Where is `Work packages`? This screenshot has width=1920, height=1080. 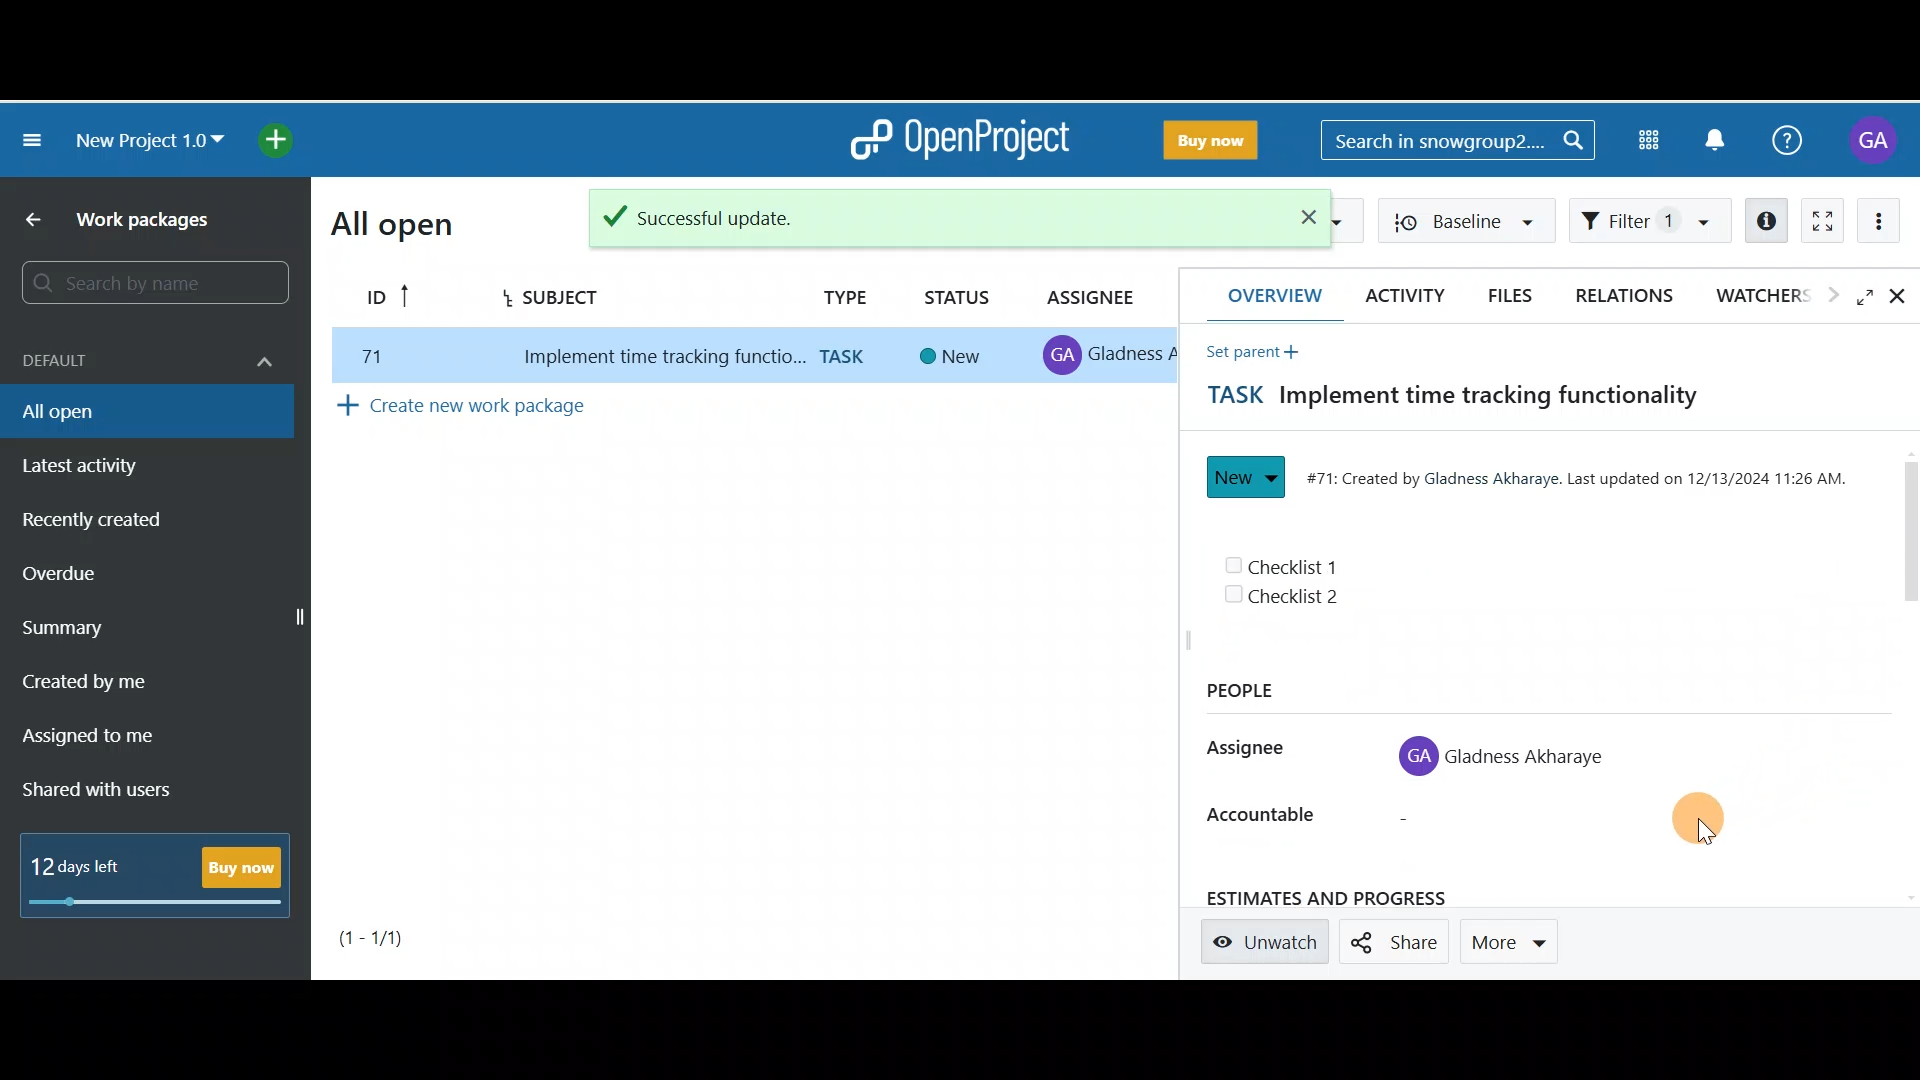
Work packages is located at coordinates (130, 219).